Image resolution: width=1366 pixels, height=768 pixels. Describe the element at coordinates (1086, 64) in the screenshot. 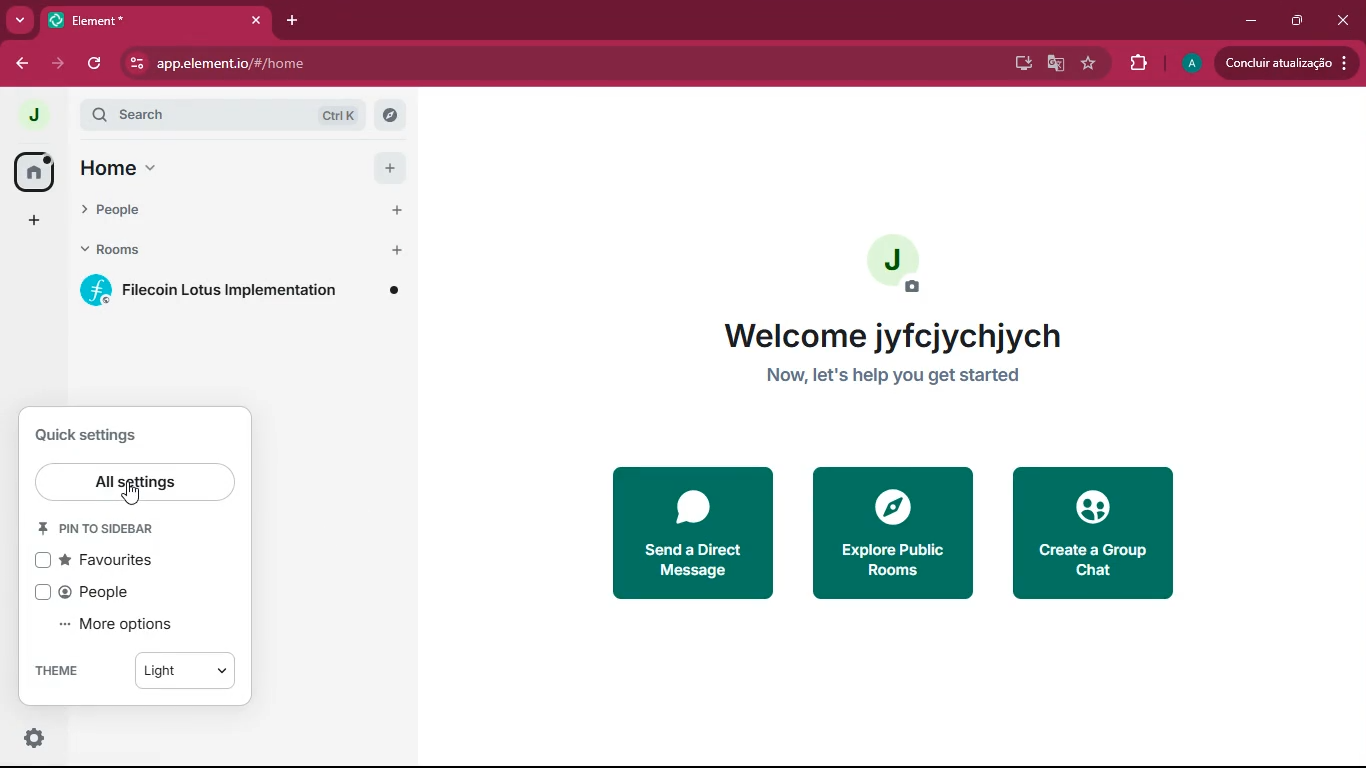

I see `favourite` at that location.